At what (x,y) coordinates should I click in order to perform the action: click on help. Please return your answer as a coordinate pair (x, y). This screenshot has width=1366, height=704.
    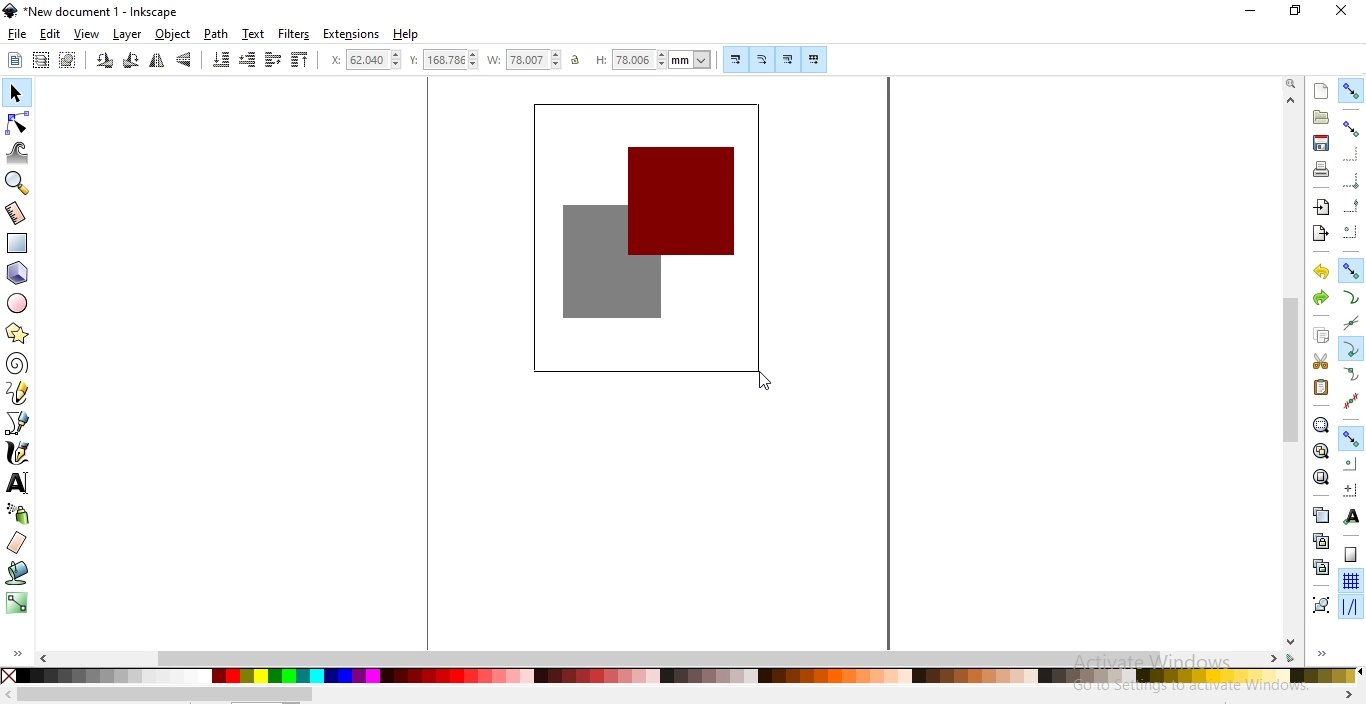
    Looking at the image, I should click on (406, 35).